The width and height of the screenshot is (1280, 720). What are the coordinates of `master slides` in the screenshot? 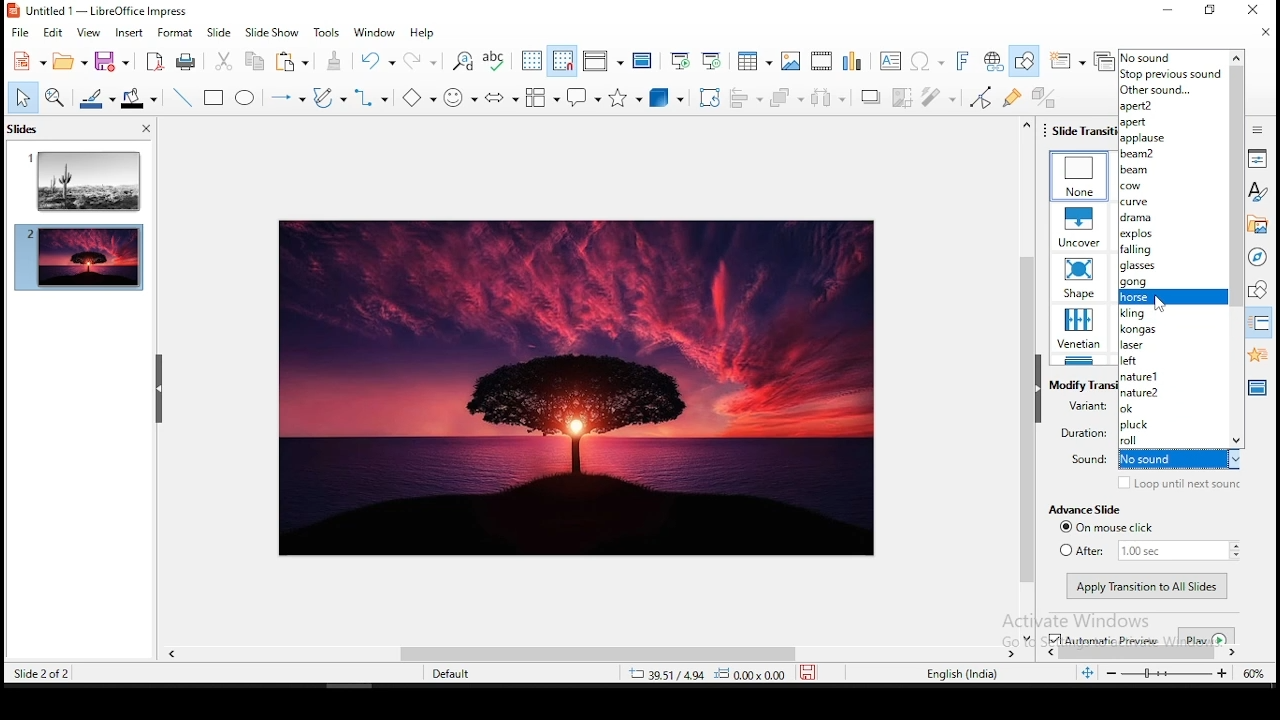 It's located at (1257, 388).